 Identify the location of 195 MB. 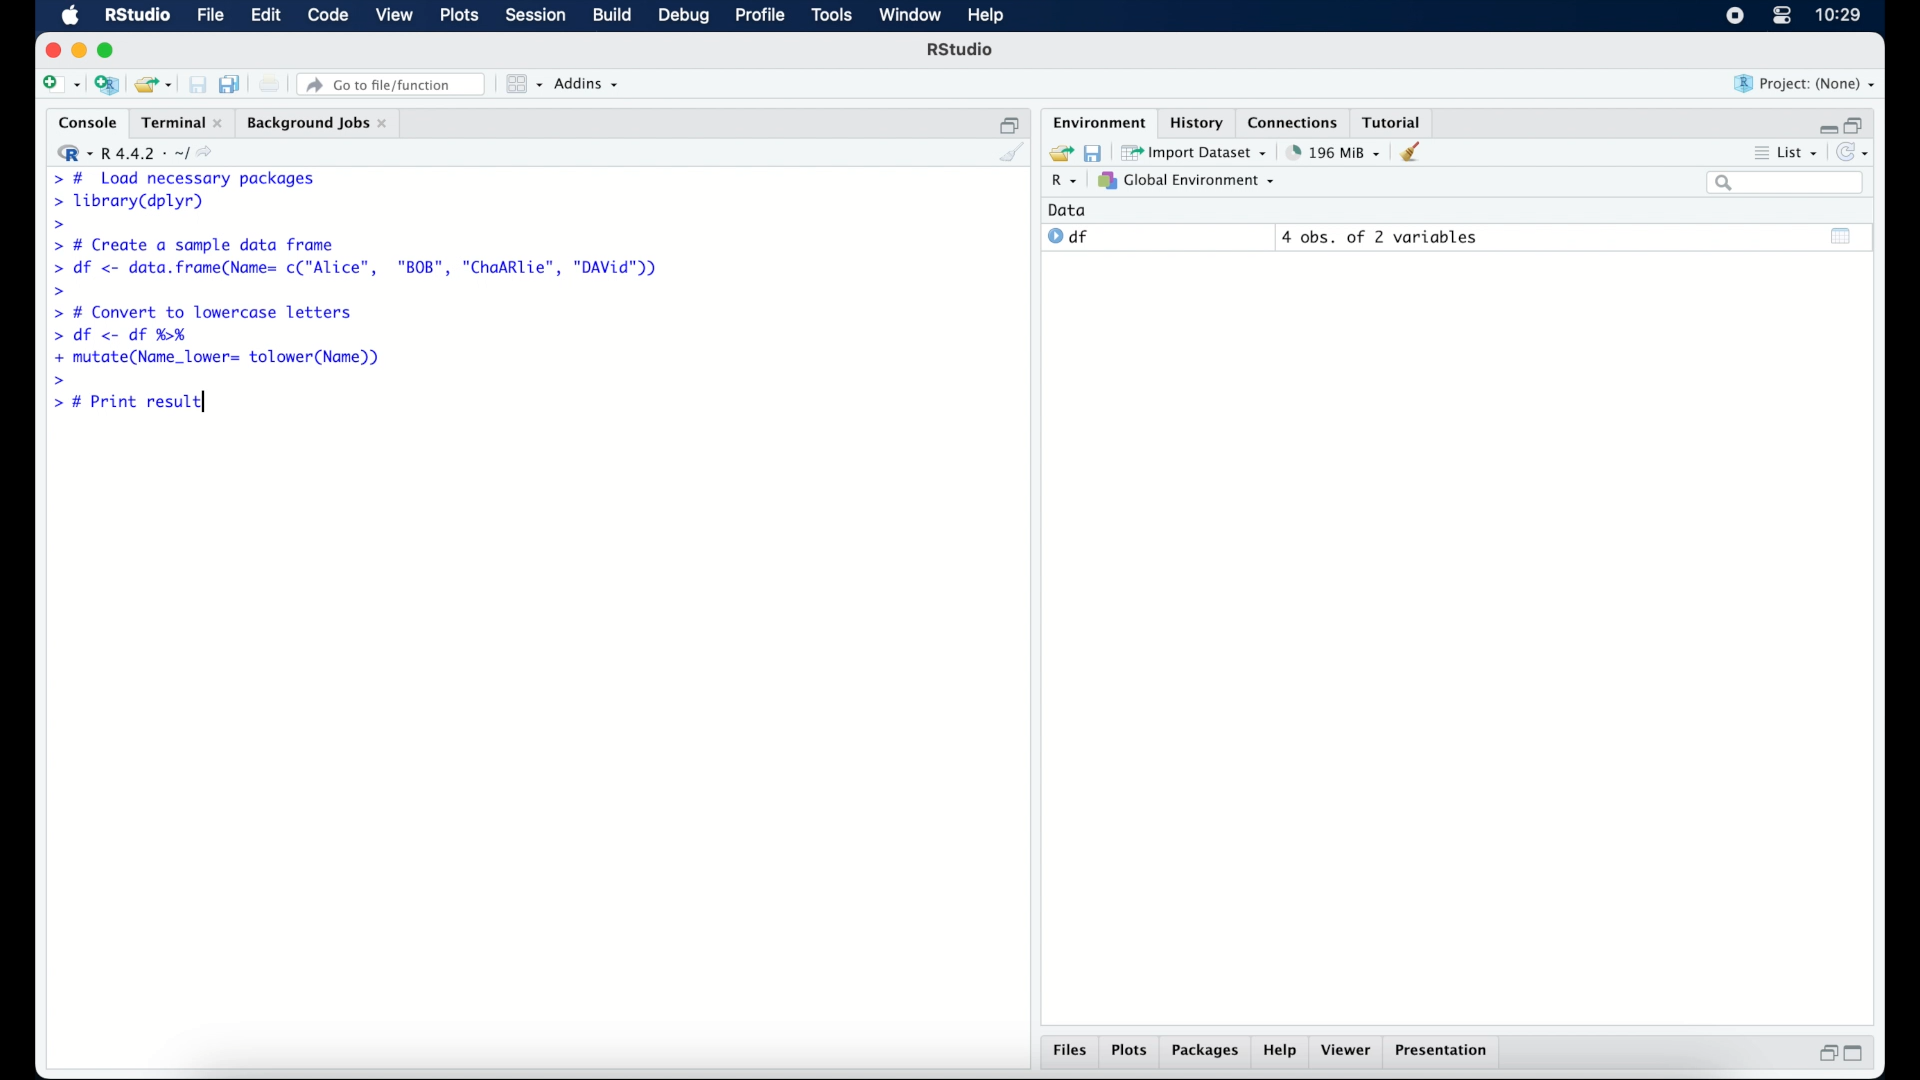
(1332, 151).